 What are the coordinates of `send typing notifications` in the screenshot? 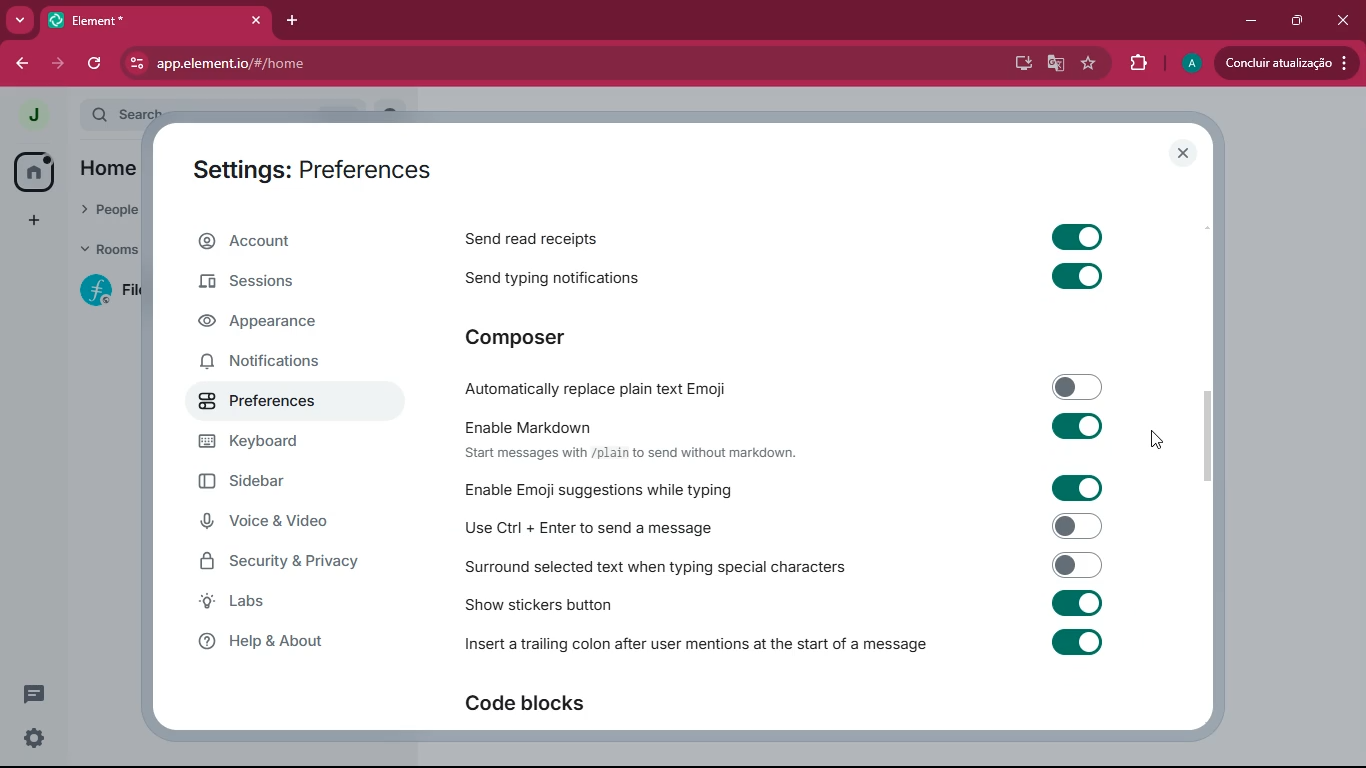 It's located at (563, 280).